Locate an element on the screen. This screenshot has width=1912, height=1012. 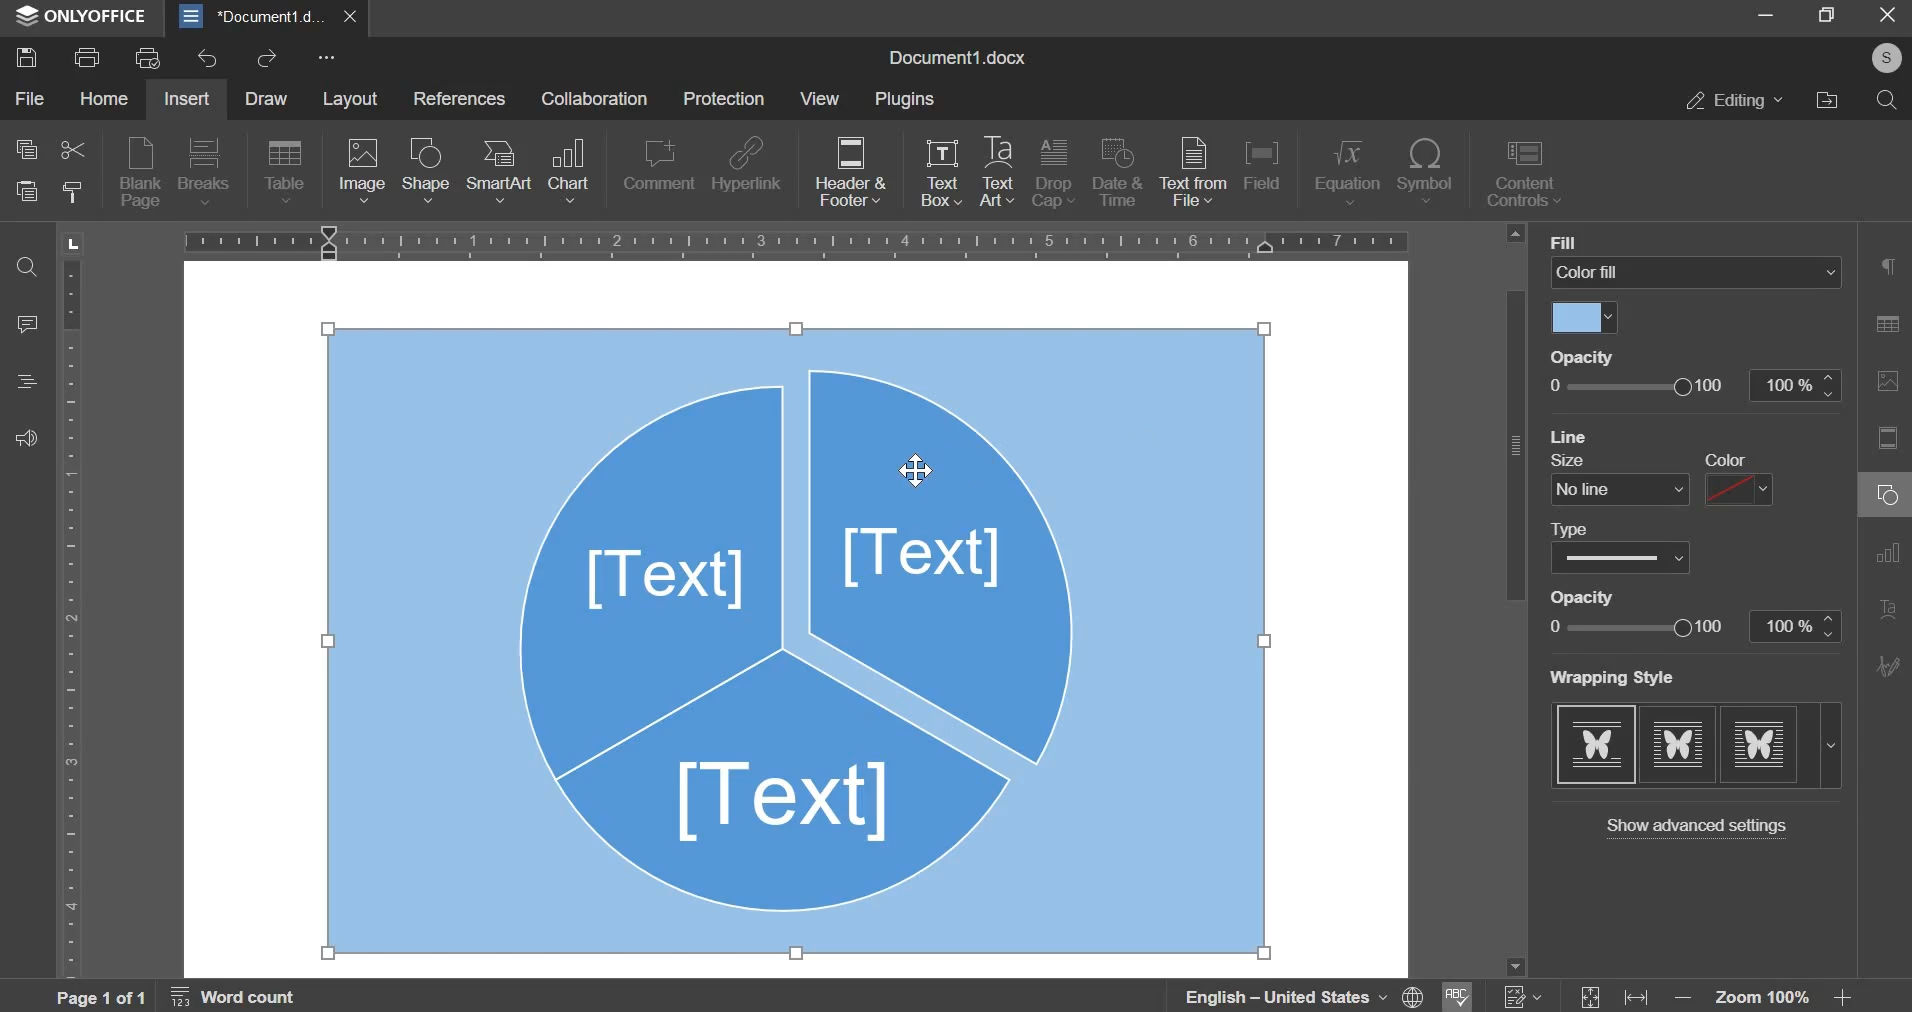
undo is located at coordinates (208, 59).